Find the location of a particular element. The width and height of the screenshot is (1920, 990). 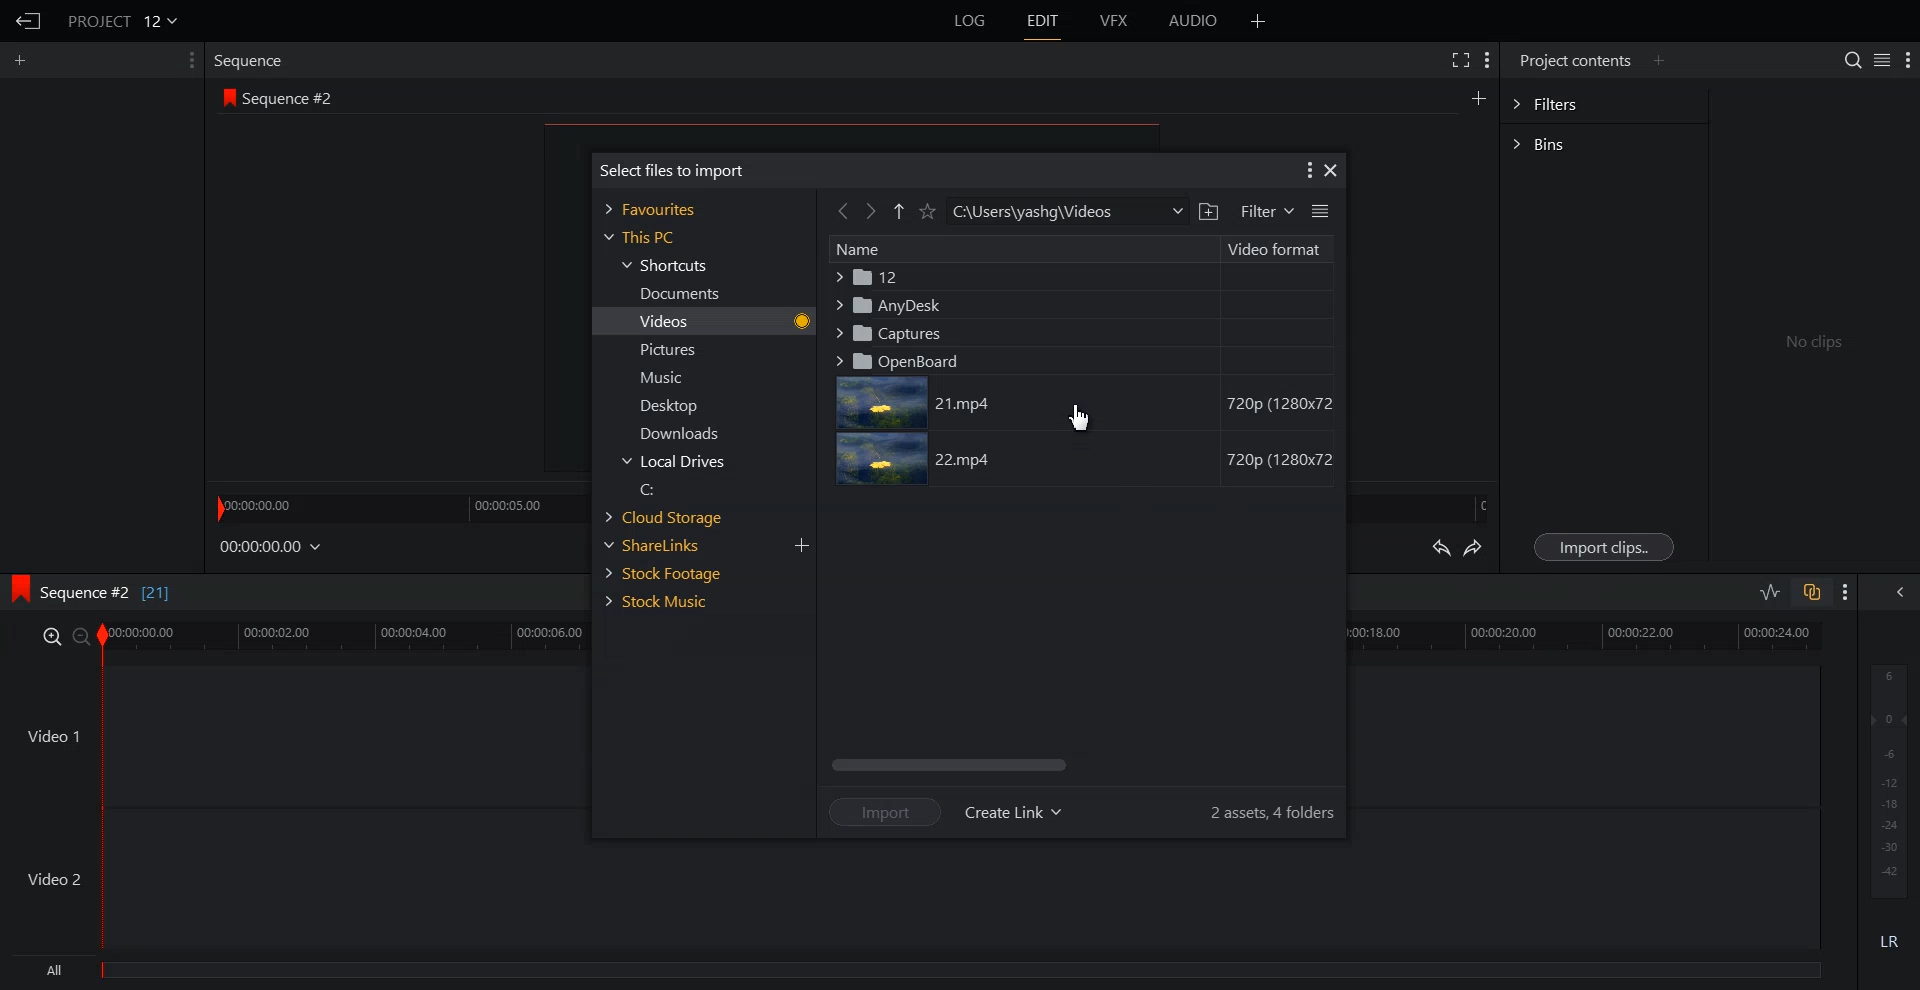

Redo is located at coordinates (1476, 549).